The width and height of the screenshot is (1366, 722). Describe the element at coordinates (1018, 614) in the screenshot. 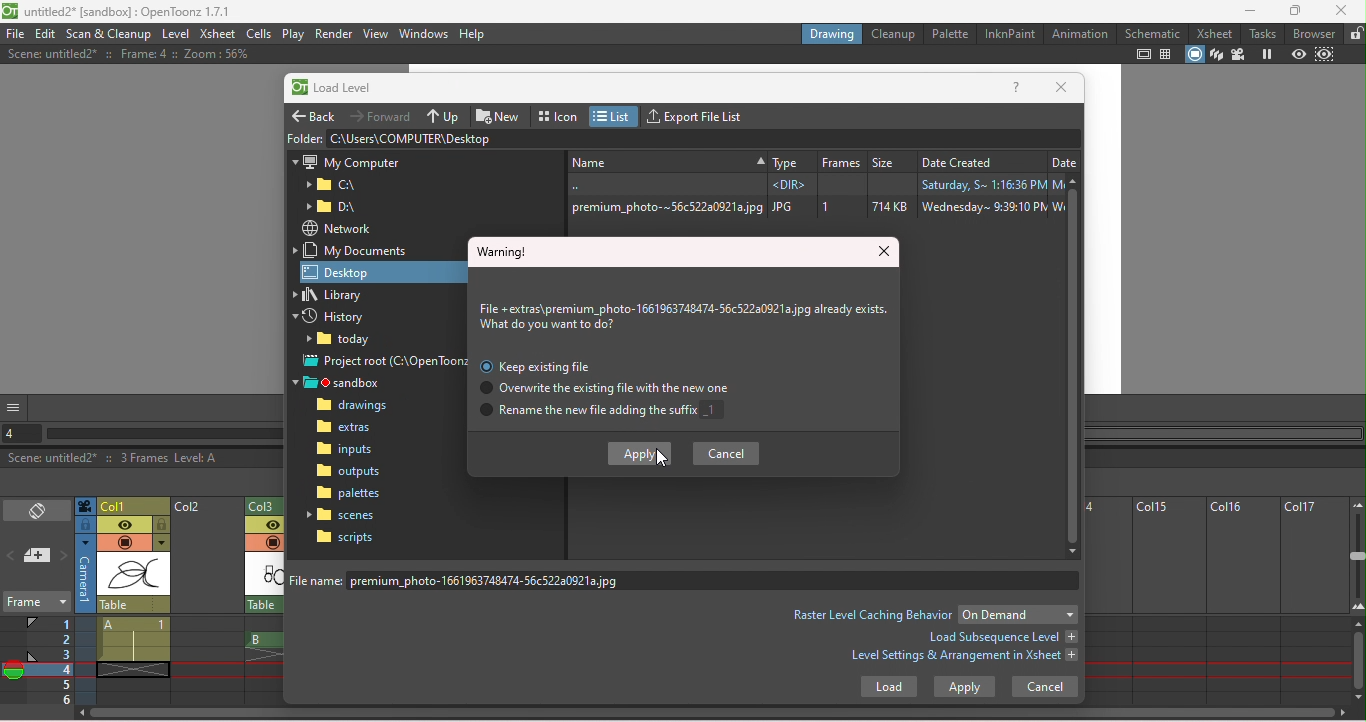

I see `Drop down menu` at that location.